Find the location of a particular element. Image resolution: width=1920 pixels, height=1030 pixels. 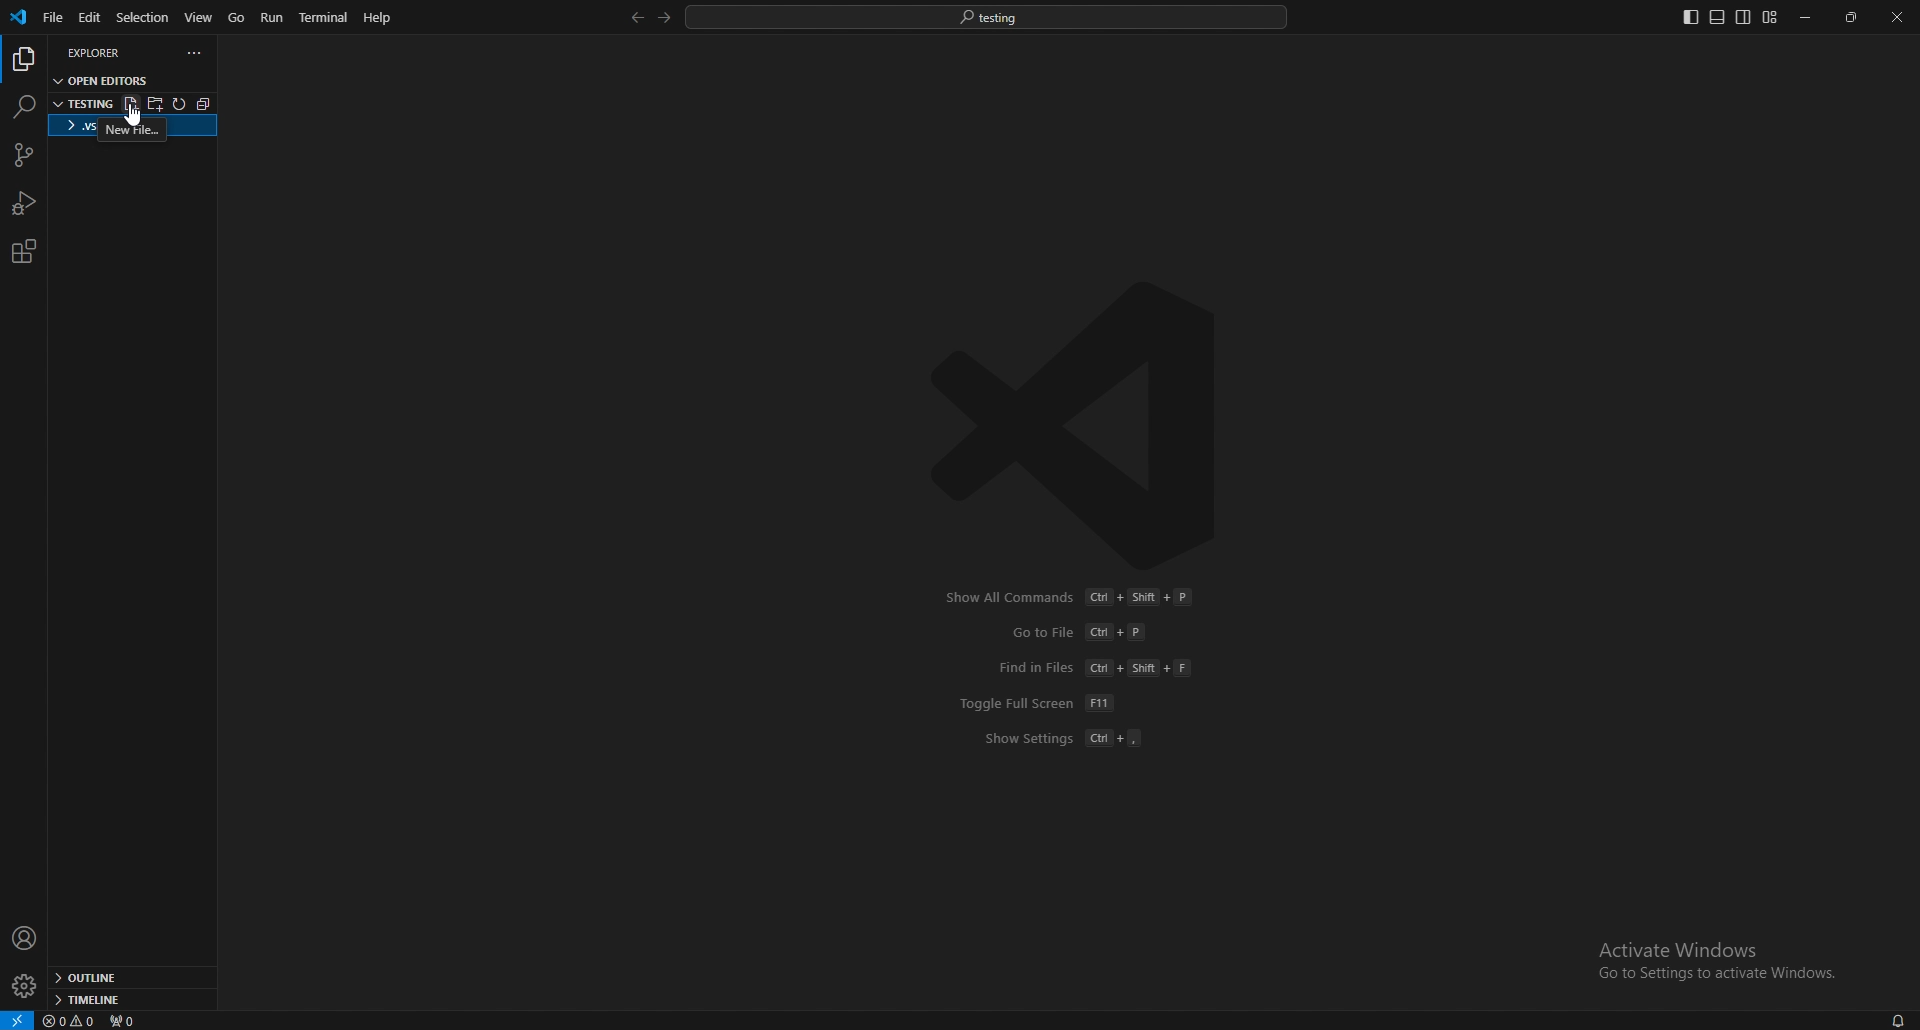

terminal is located at coordinates (327, 18).